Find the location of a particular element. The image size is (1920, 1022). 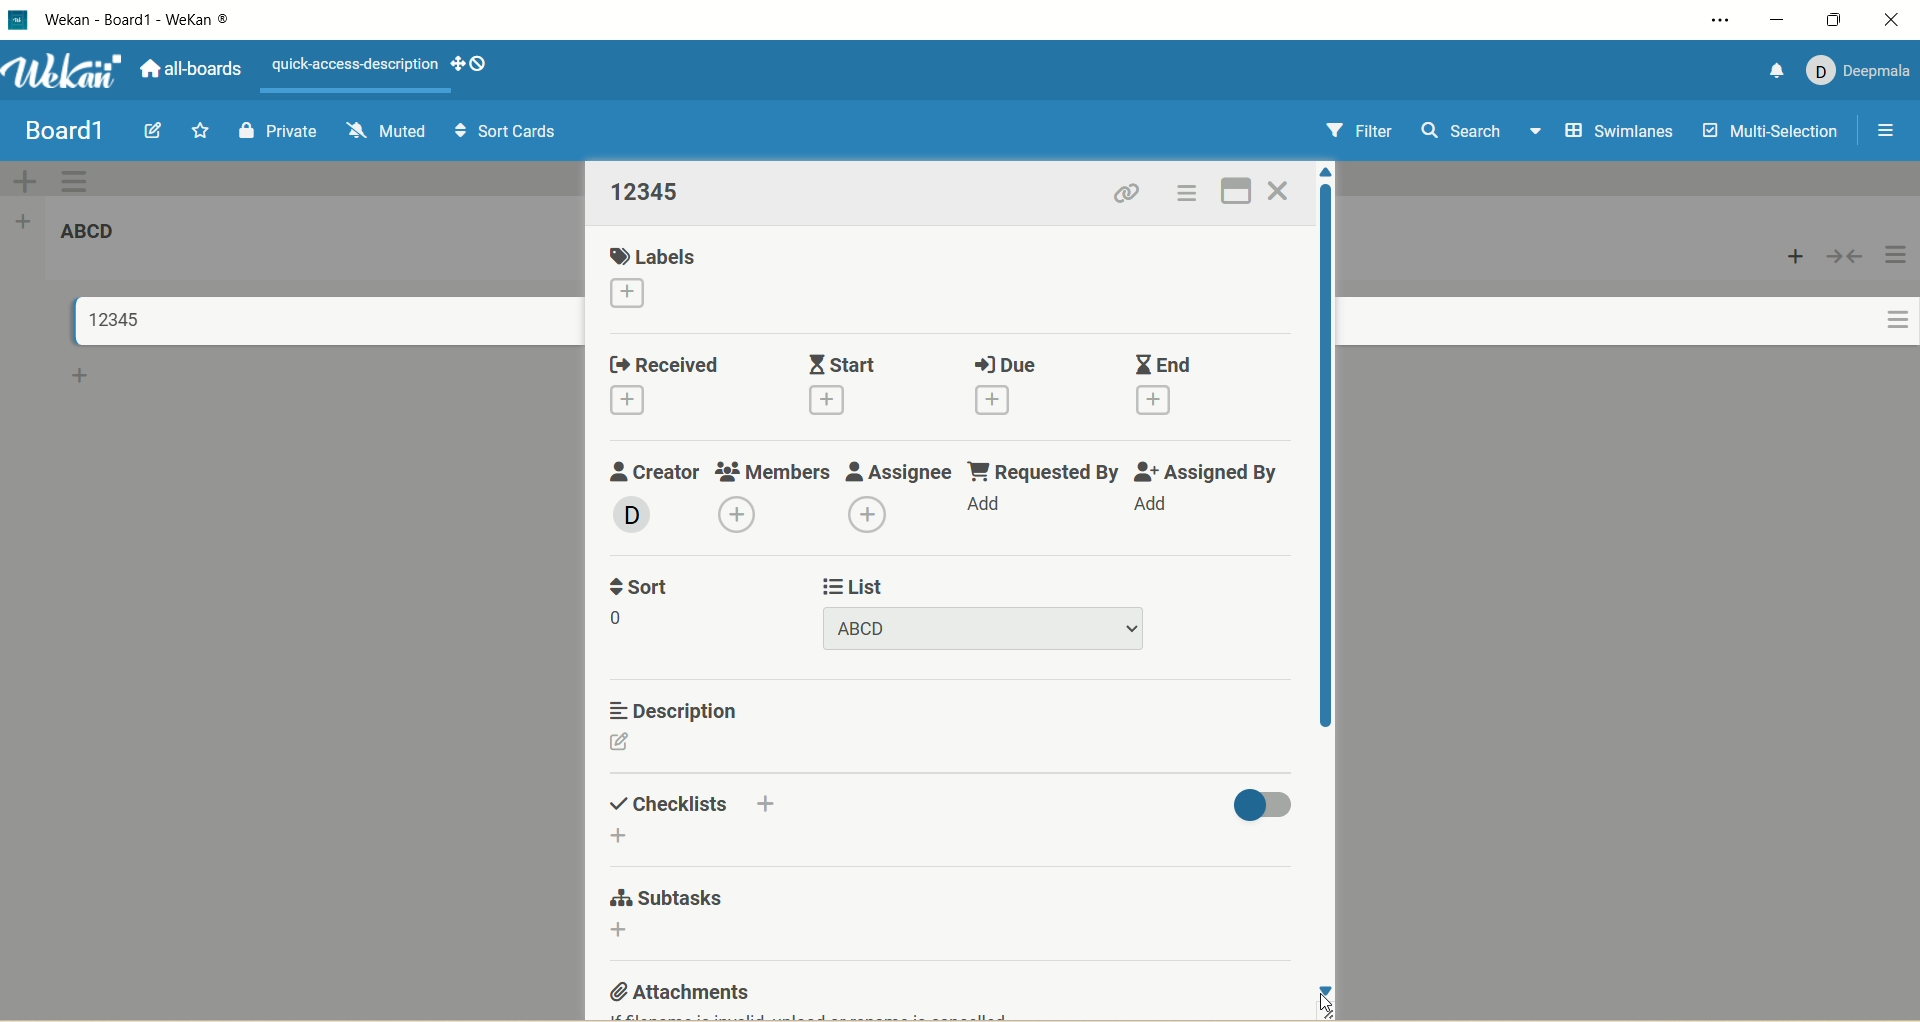

account is located at coordinates (1858, 66).